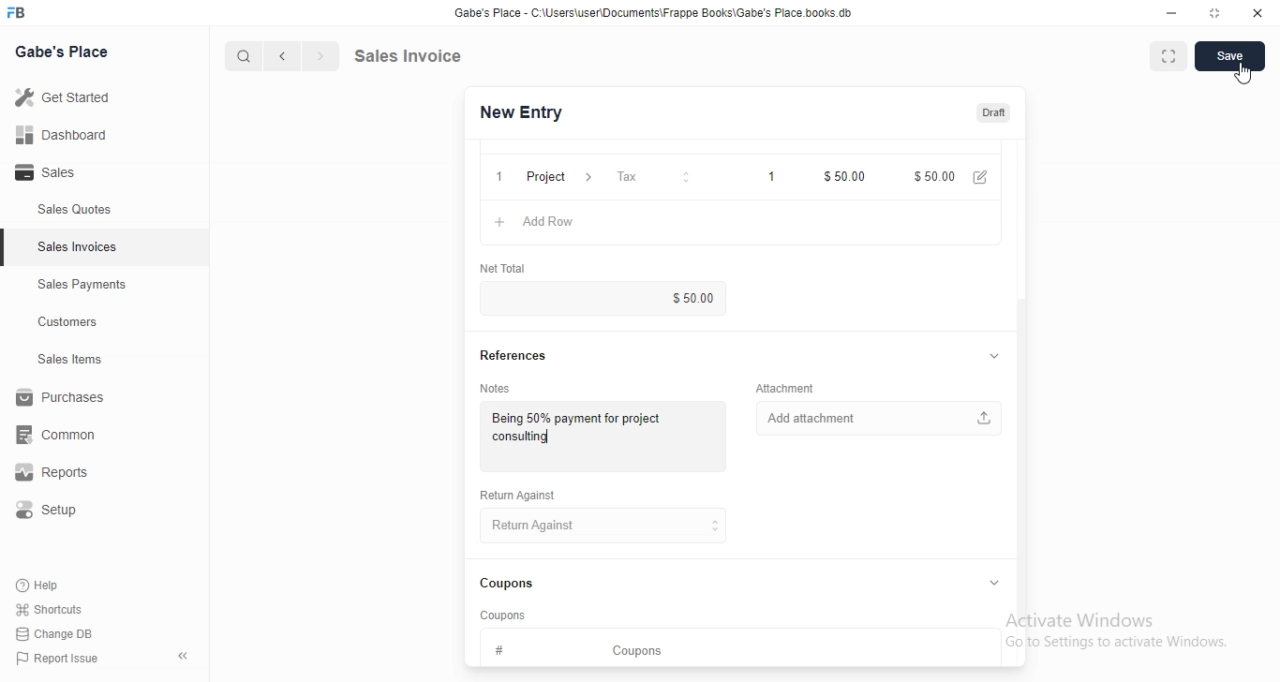  I want to click on Coupons., so click(508, 584).